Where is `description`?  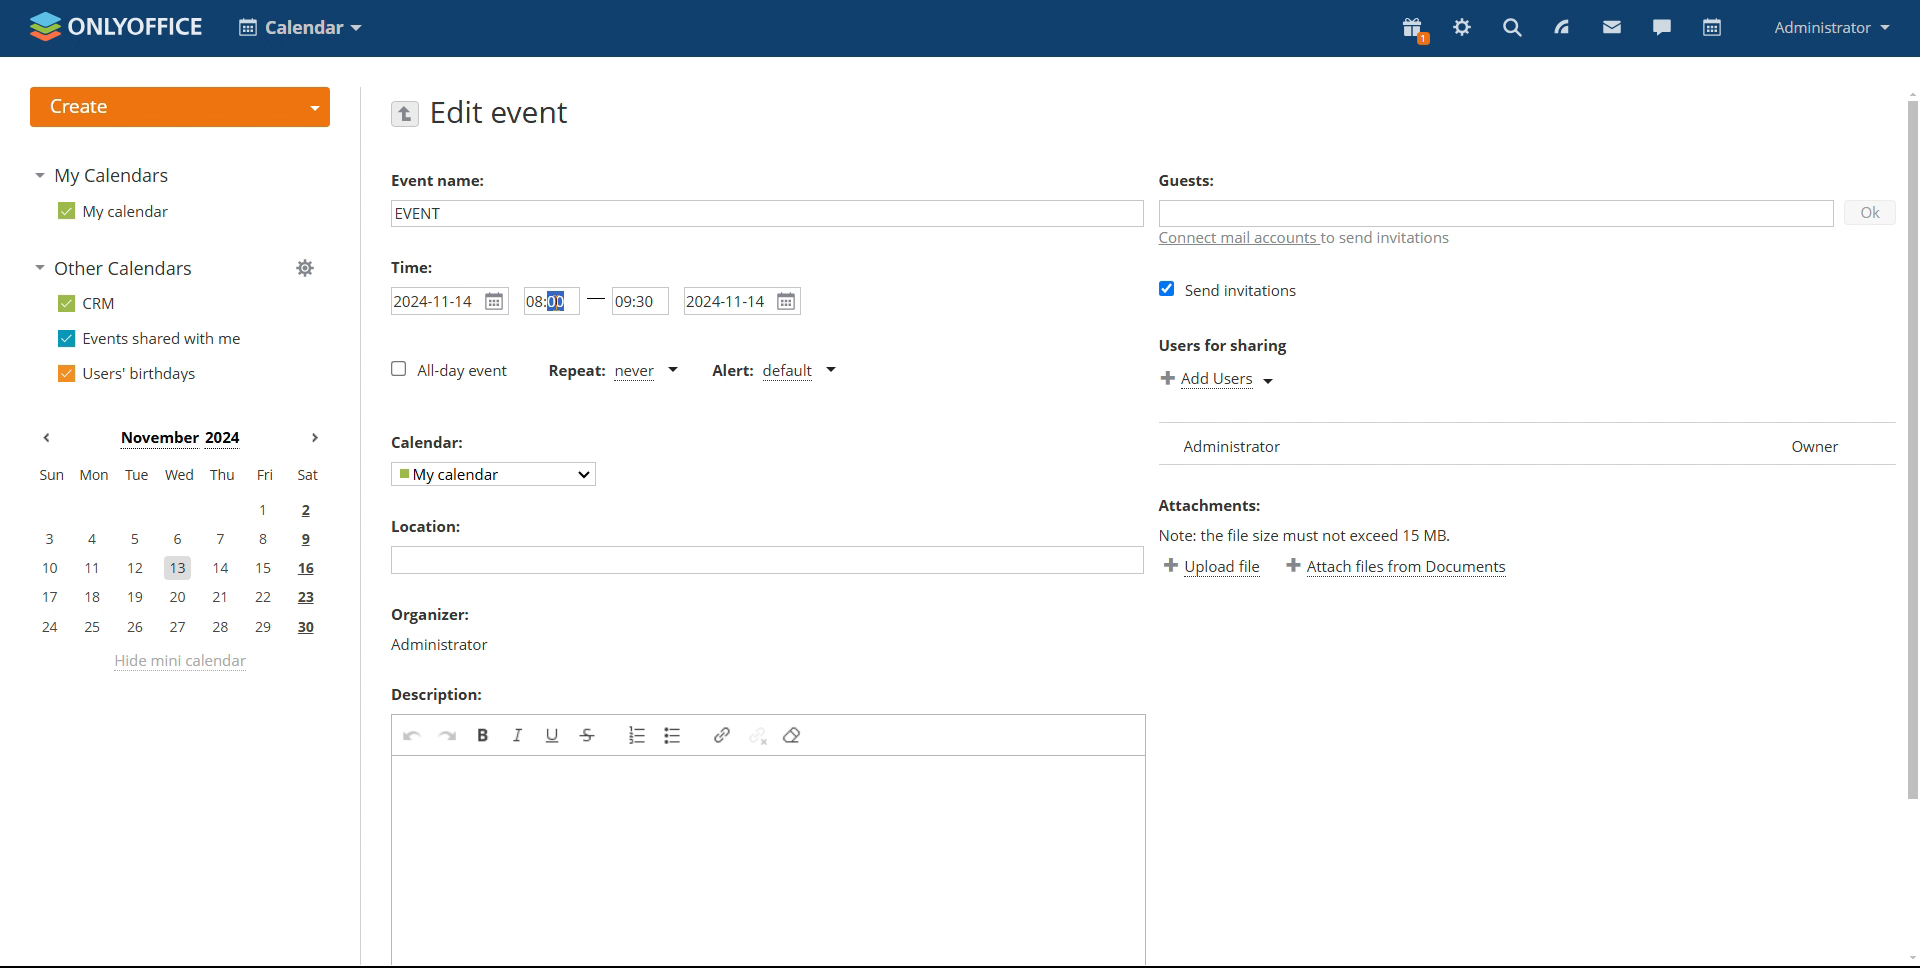
description is located at coordinates (437, 695).